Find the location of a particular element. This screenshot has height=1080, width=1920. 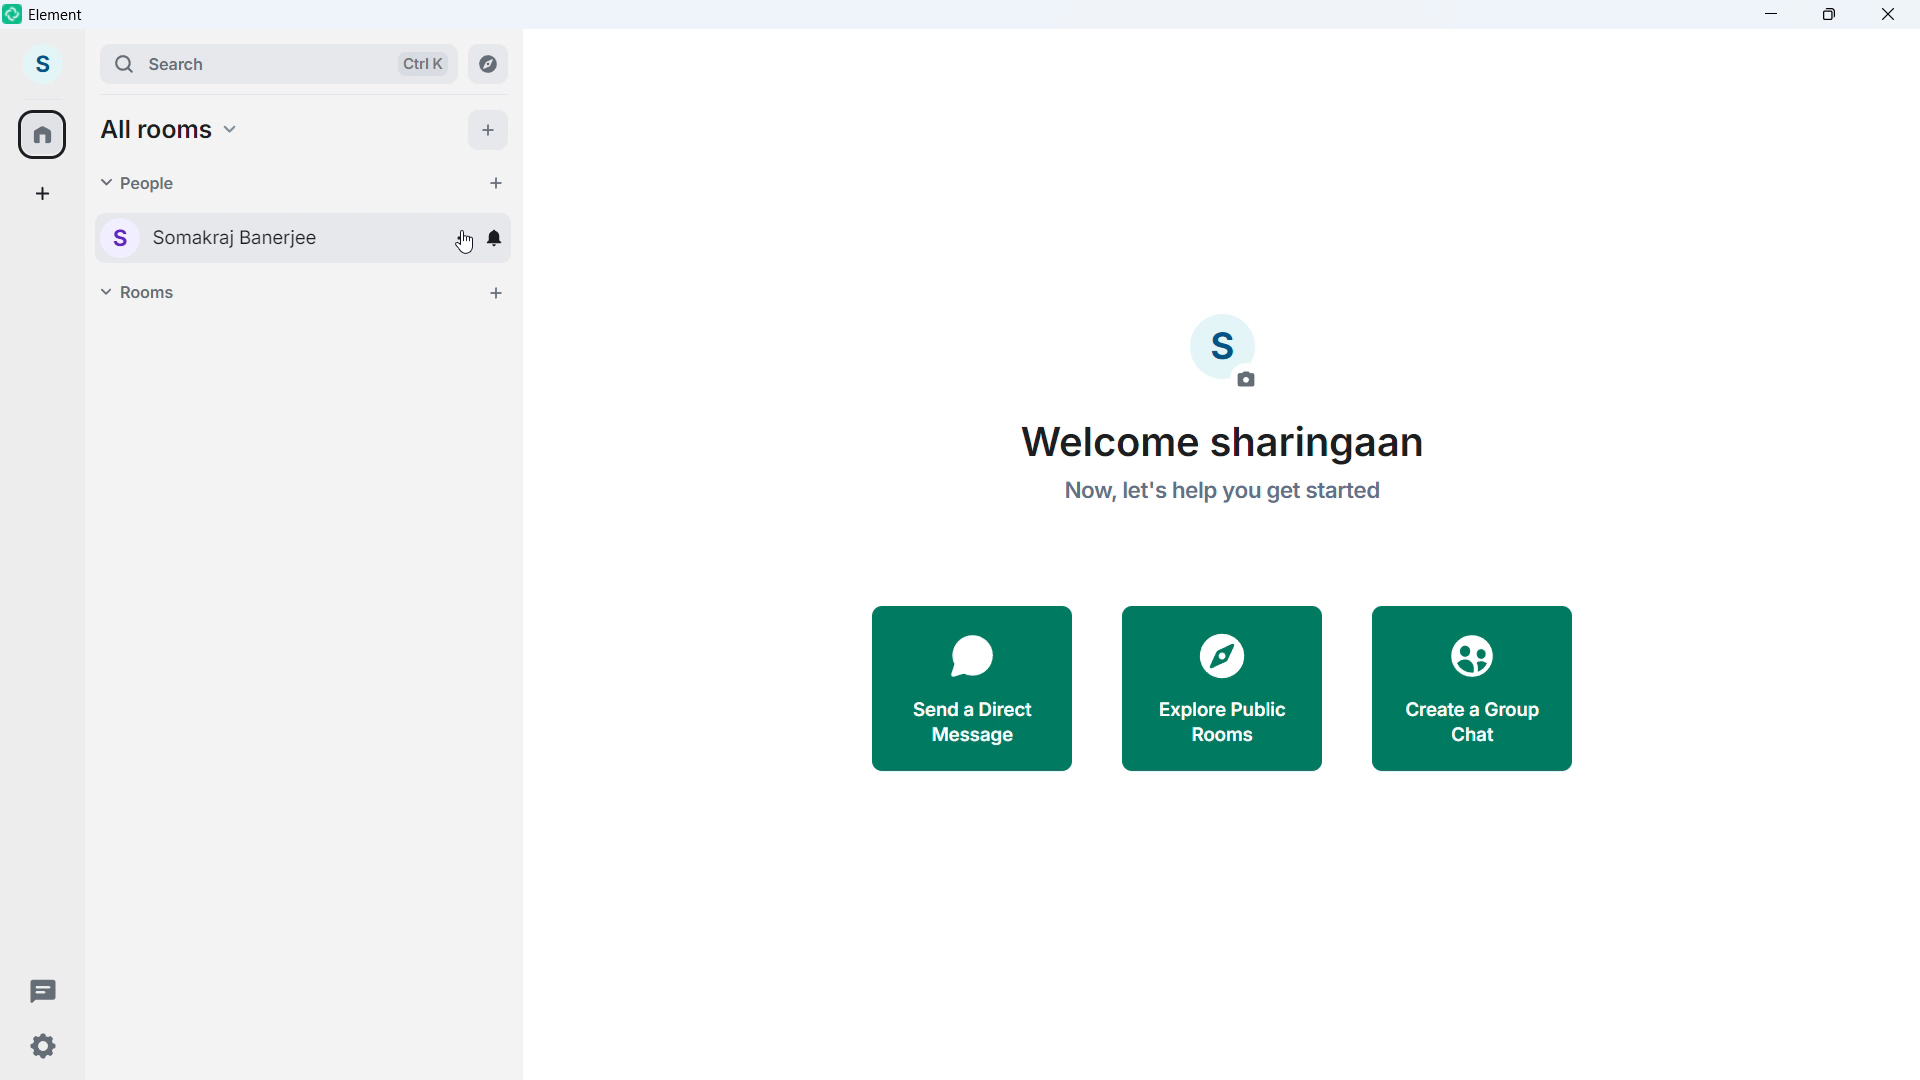

element is located at coordinates (56, 14).